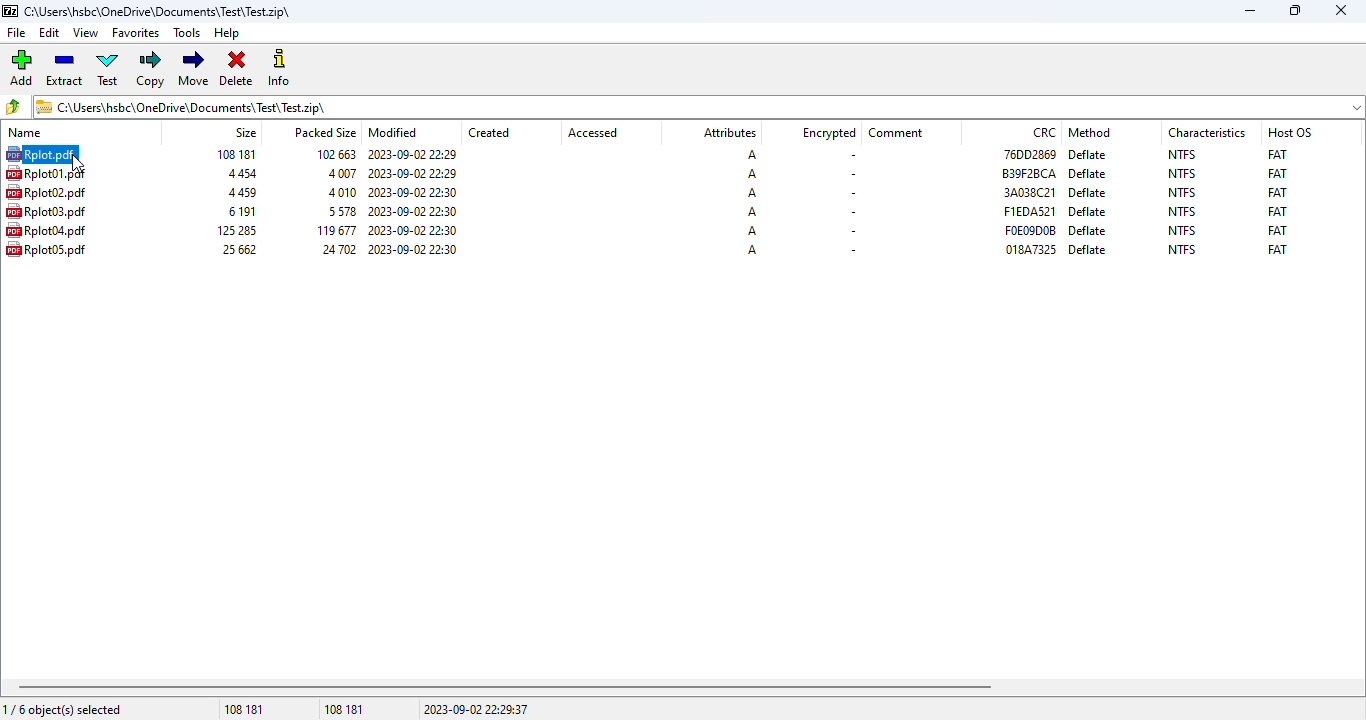  What do you see at coordinates (413, 248) in the screenshot?
I see `modified date & time` at bounding box center [413, 248].